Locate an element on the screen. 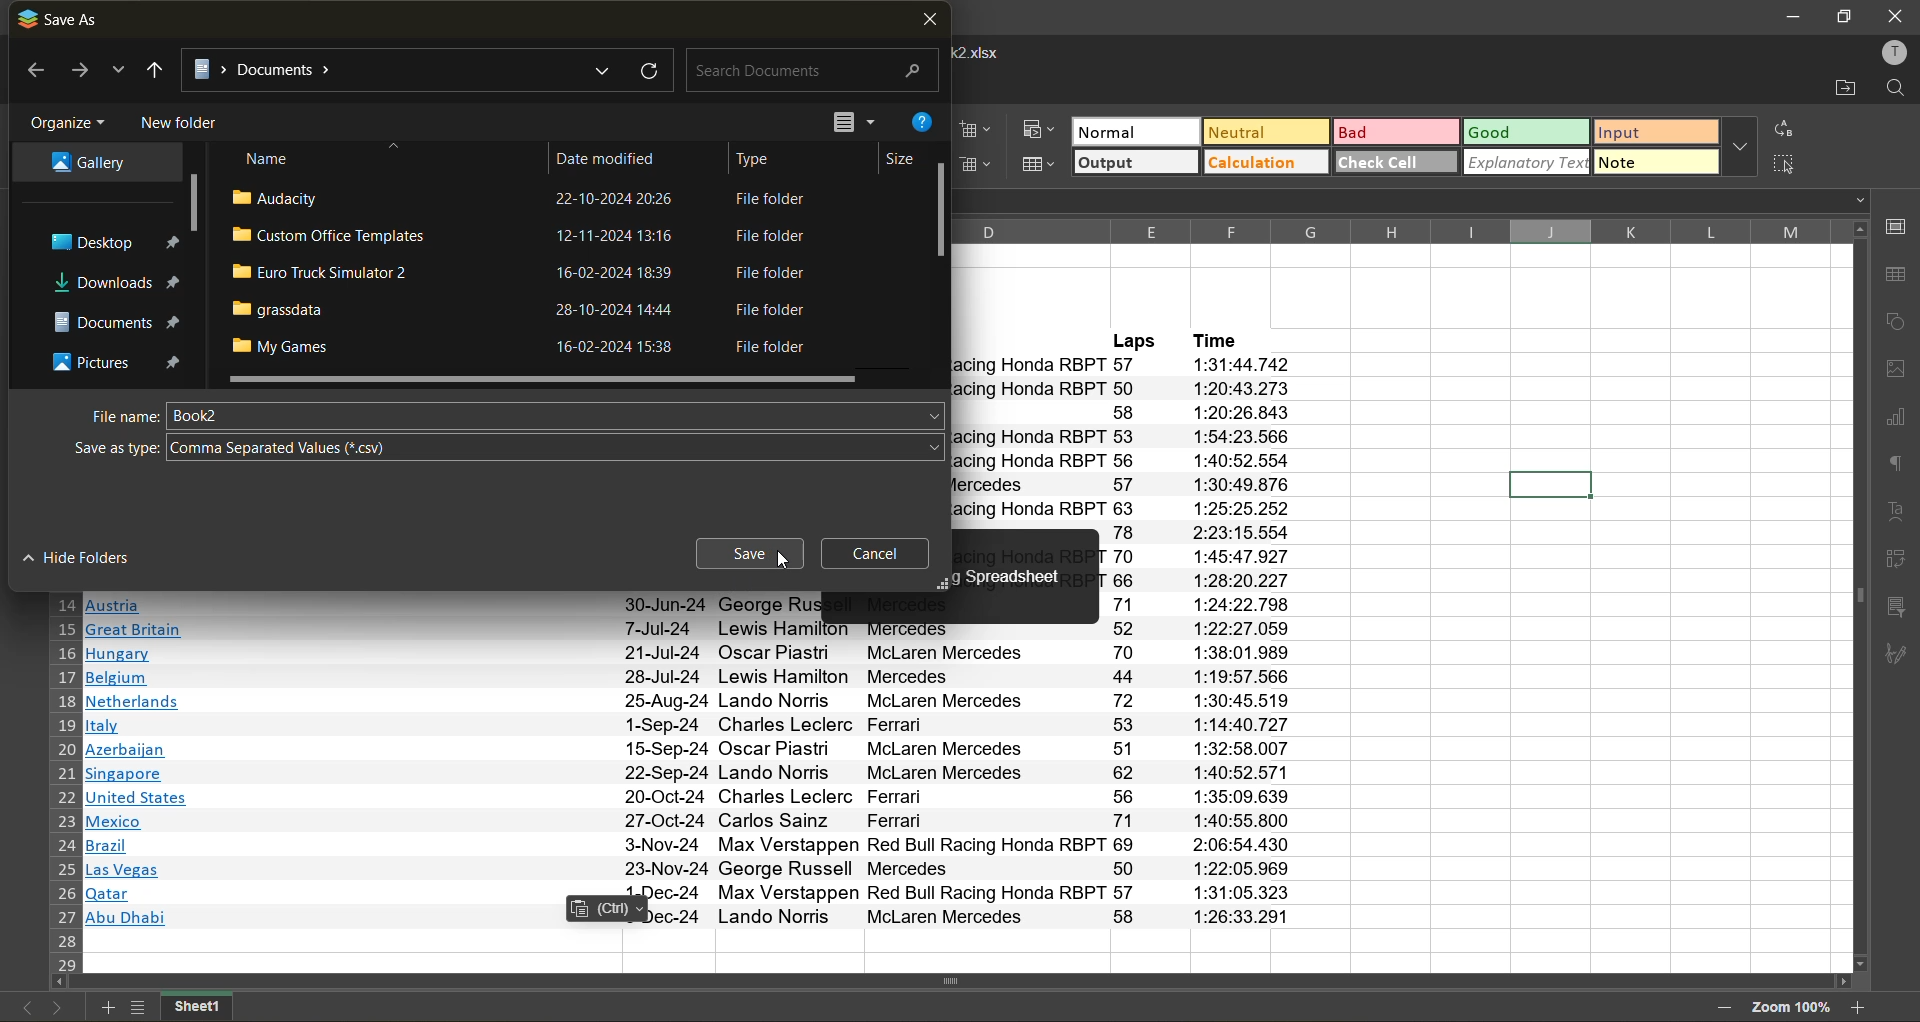 The height and width of the screenshot is (1022, 1920). text info is located at coordinates (697, 845).